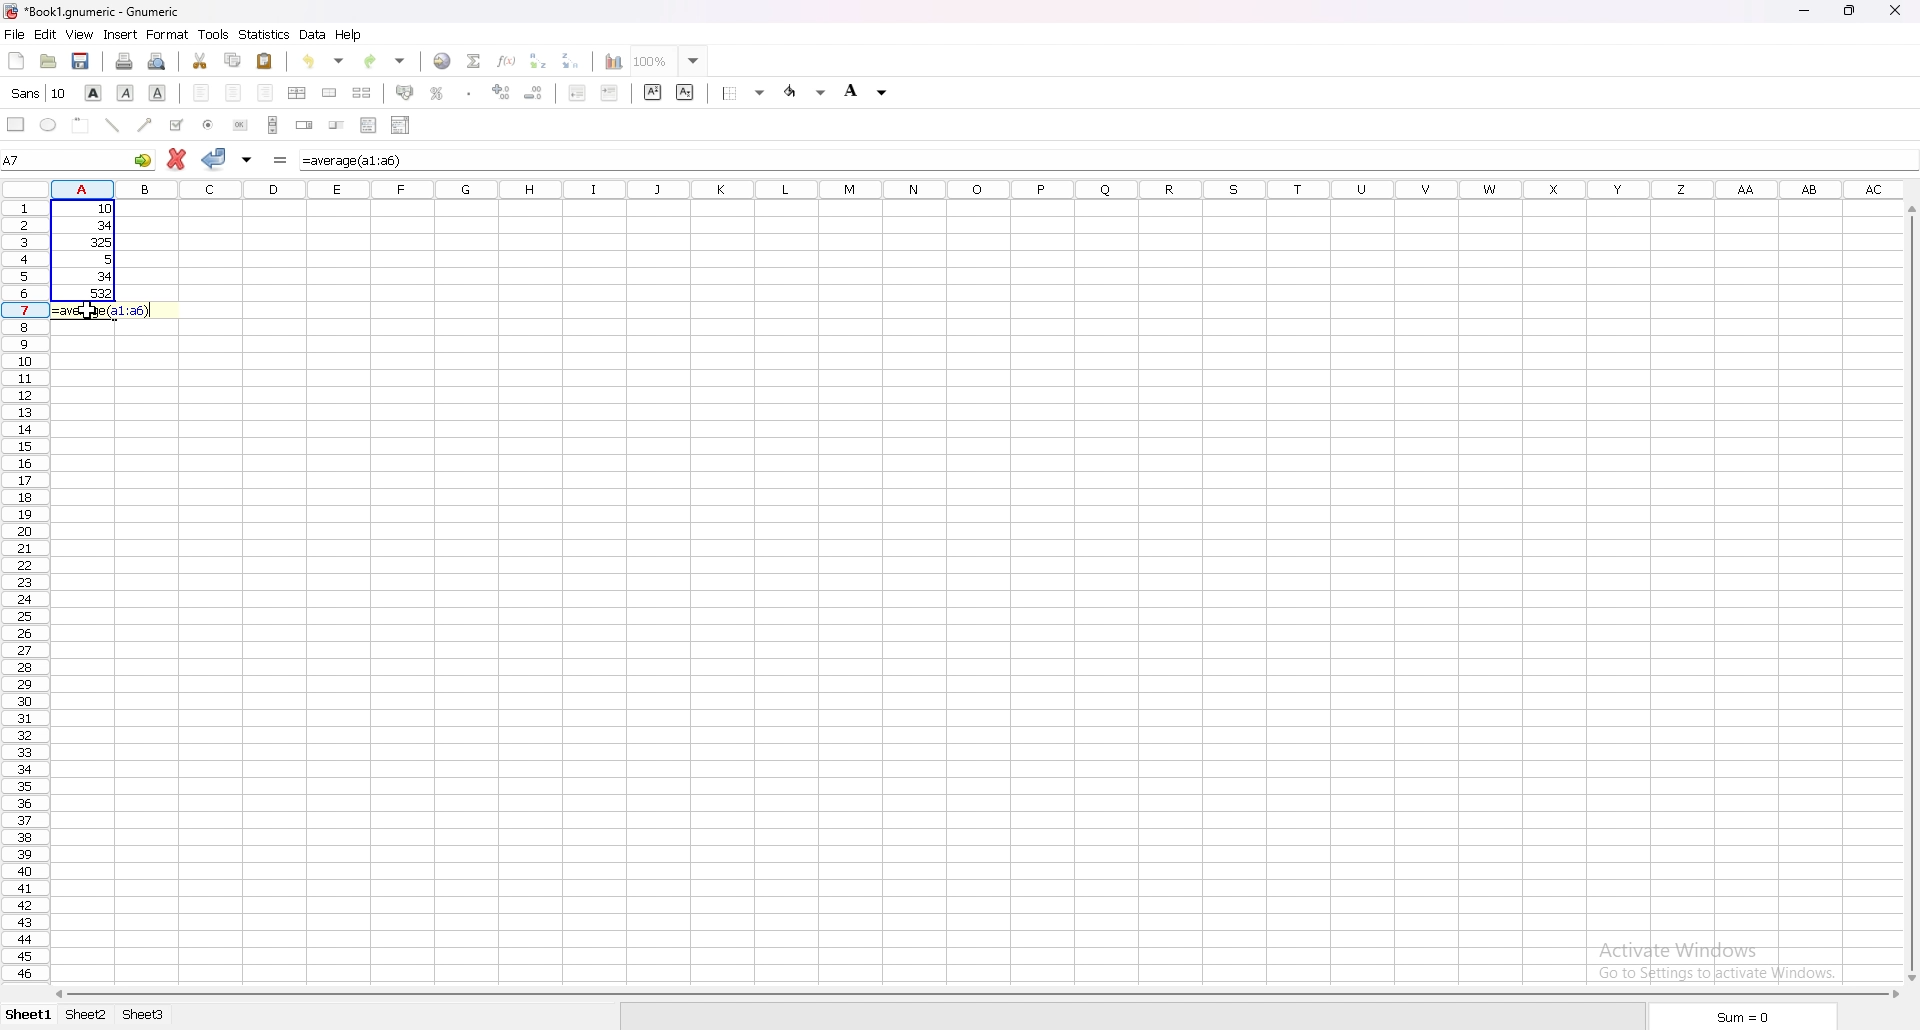  Describe the element at coordinates (12, 13) in the screenshot. I see `gnumeric logo` at that location.